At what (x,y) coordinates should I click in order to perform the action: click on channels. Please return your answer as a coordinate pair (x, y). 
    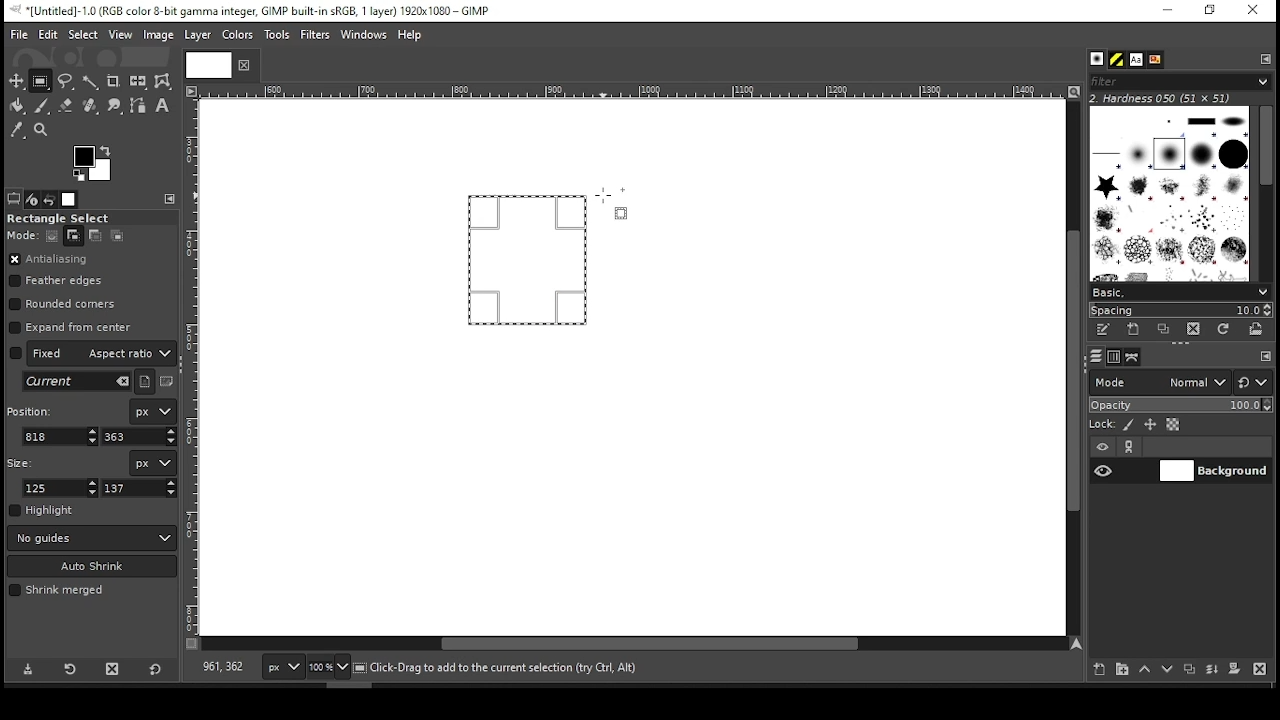
    Looking at the image, I should click on (1113, 357).